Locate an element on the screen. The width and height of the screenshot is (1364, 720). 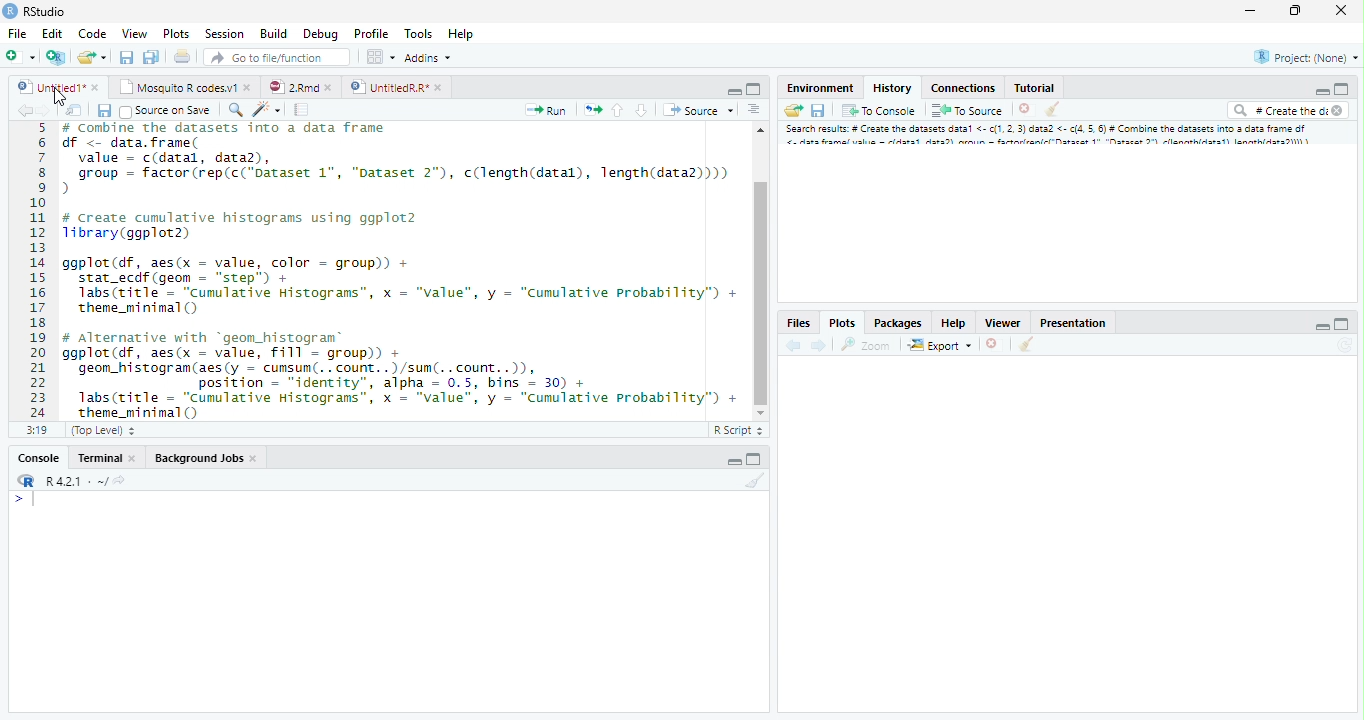
Top level is located at coordinates (105, 428).